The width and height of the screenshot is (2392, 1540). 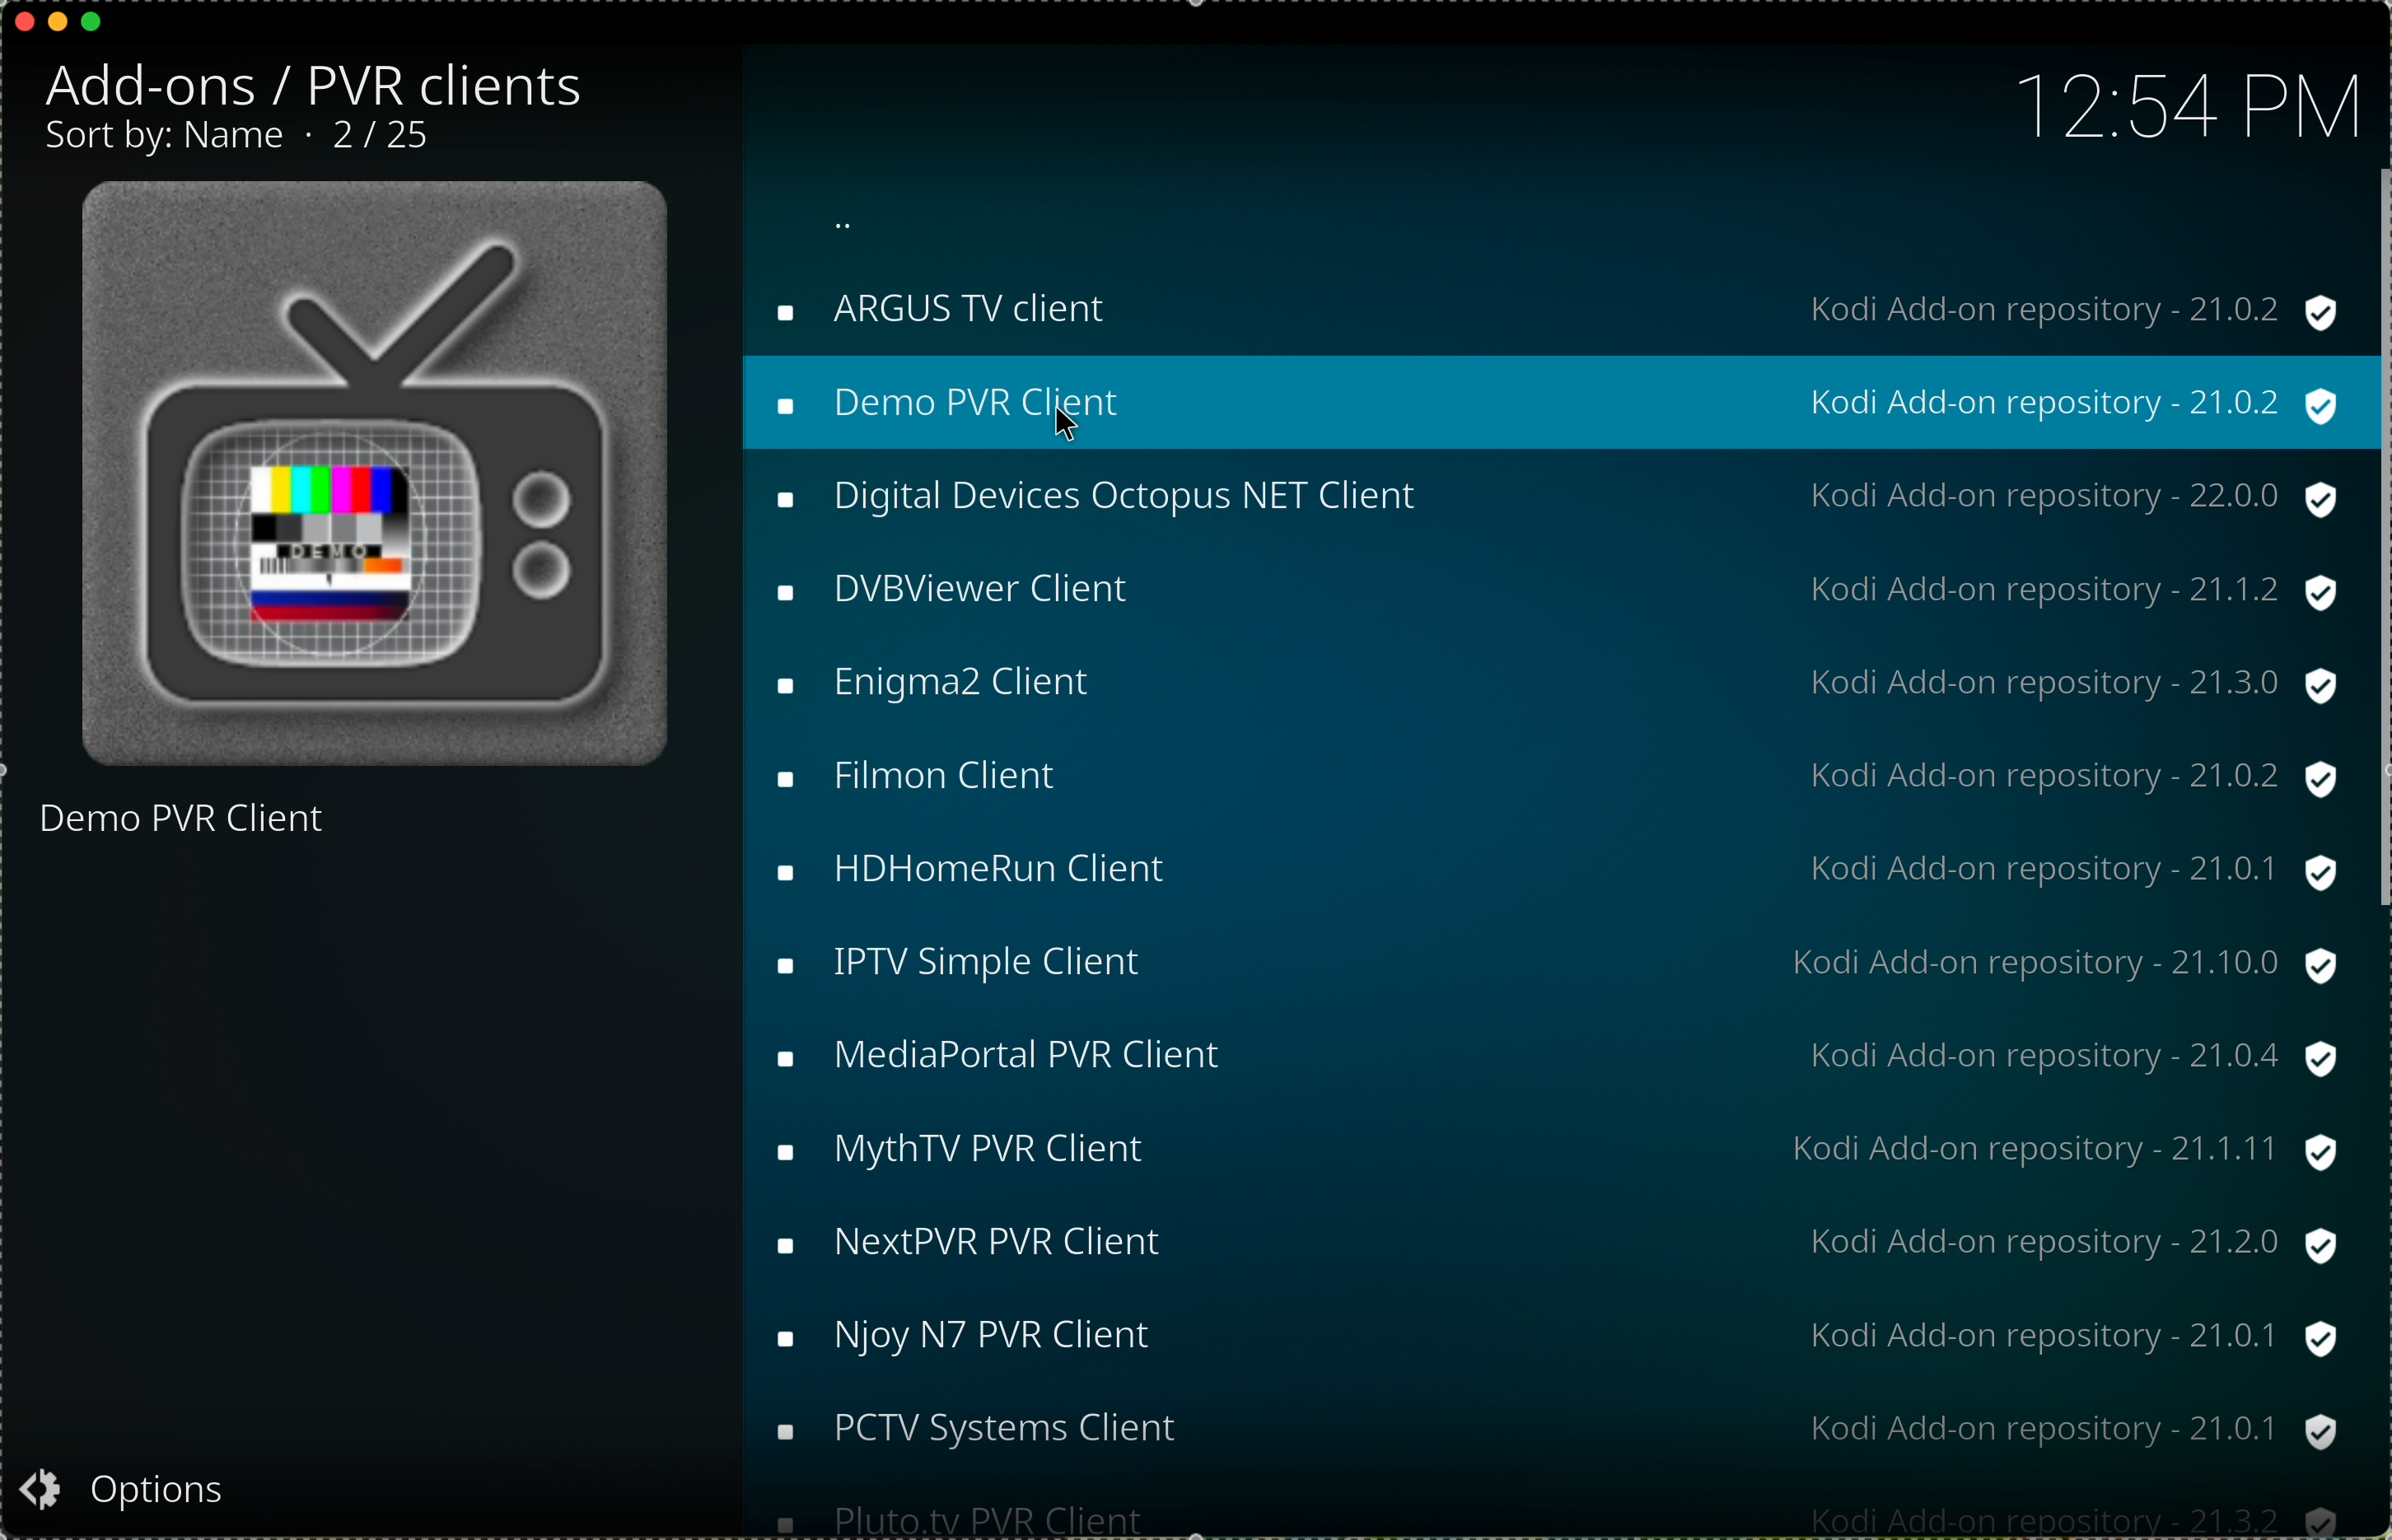 I want to click on bullet points, so click(x=779, y=916).